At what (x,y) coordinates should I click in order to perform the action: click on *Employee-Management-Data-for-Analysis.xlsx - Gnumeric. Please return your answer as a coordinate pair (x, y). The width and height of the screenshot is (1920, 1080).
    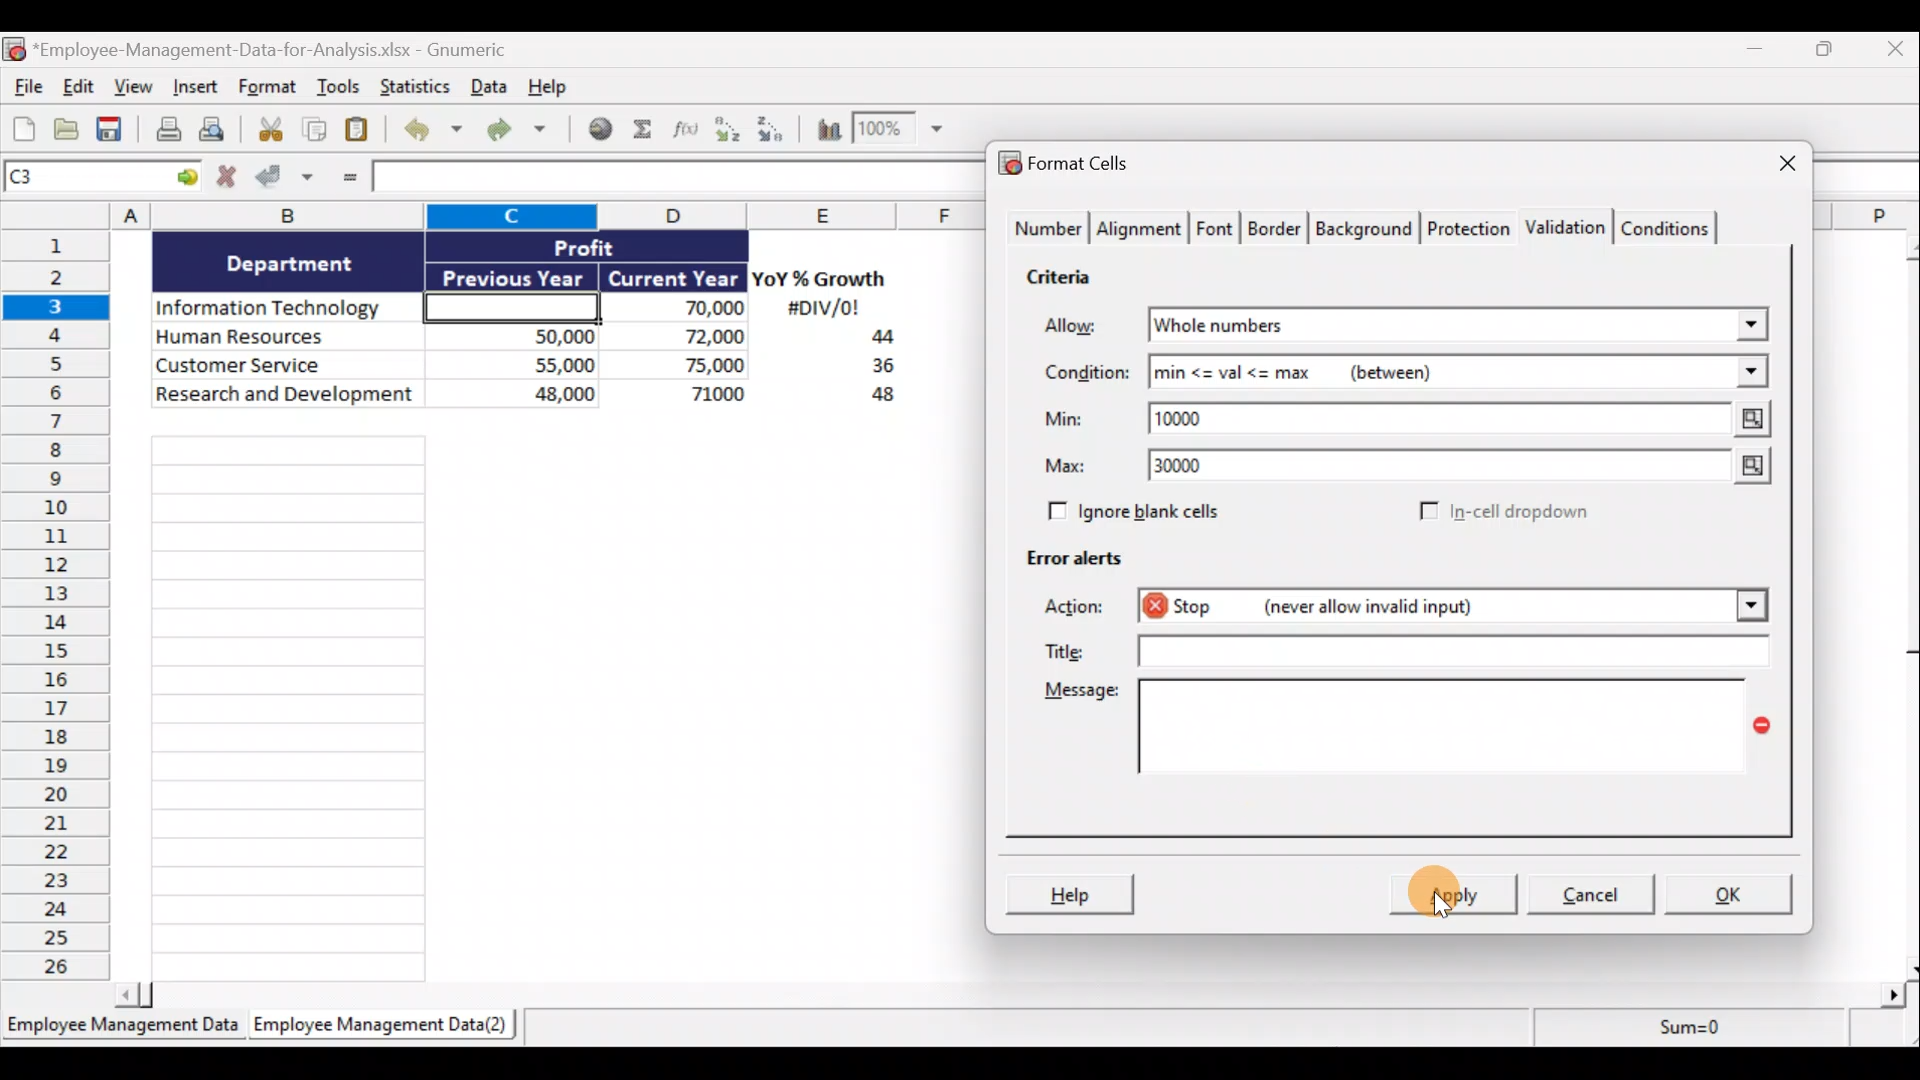
    Looking at the image, I should click on (293, 48).